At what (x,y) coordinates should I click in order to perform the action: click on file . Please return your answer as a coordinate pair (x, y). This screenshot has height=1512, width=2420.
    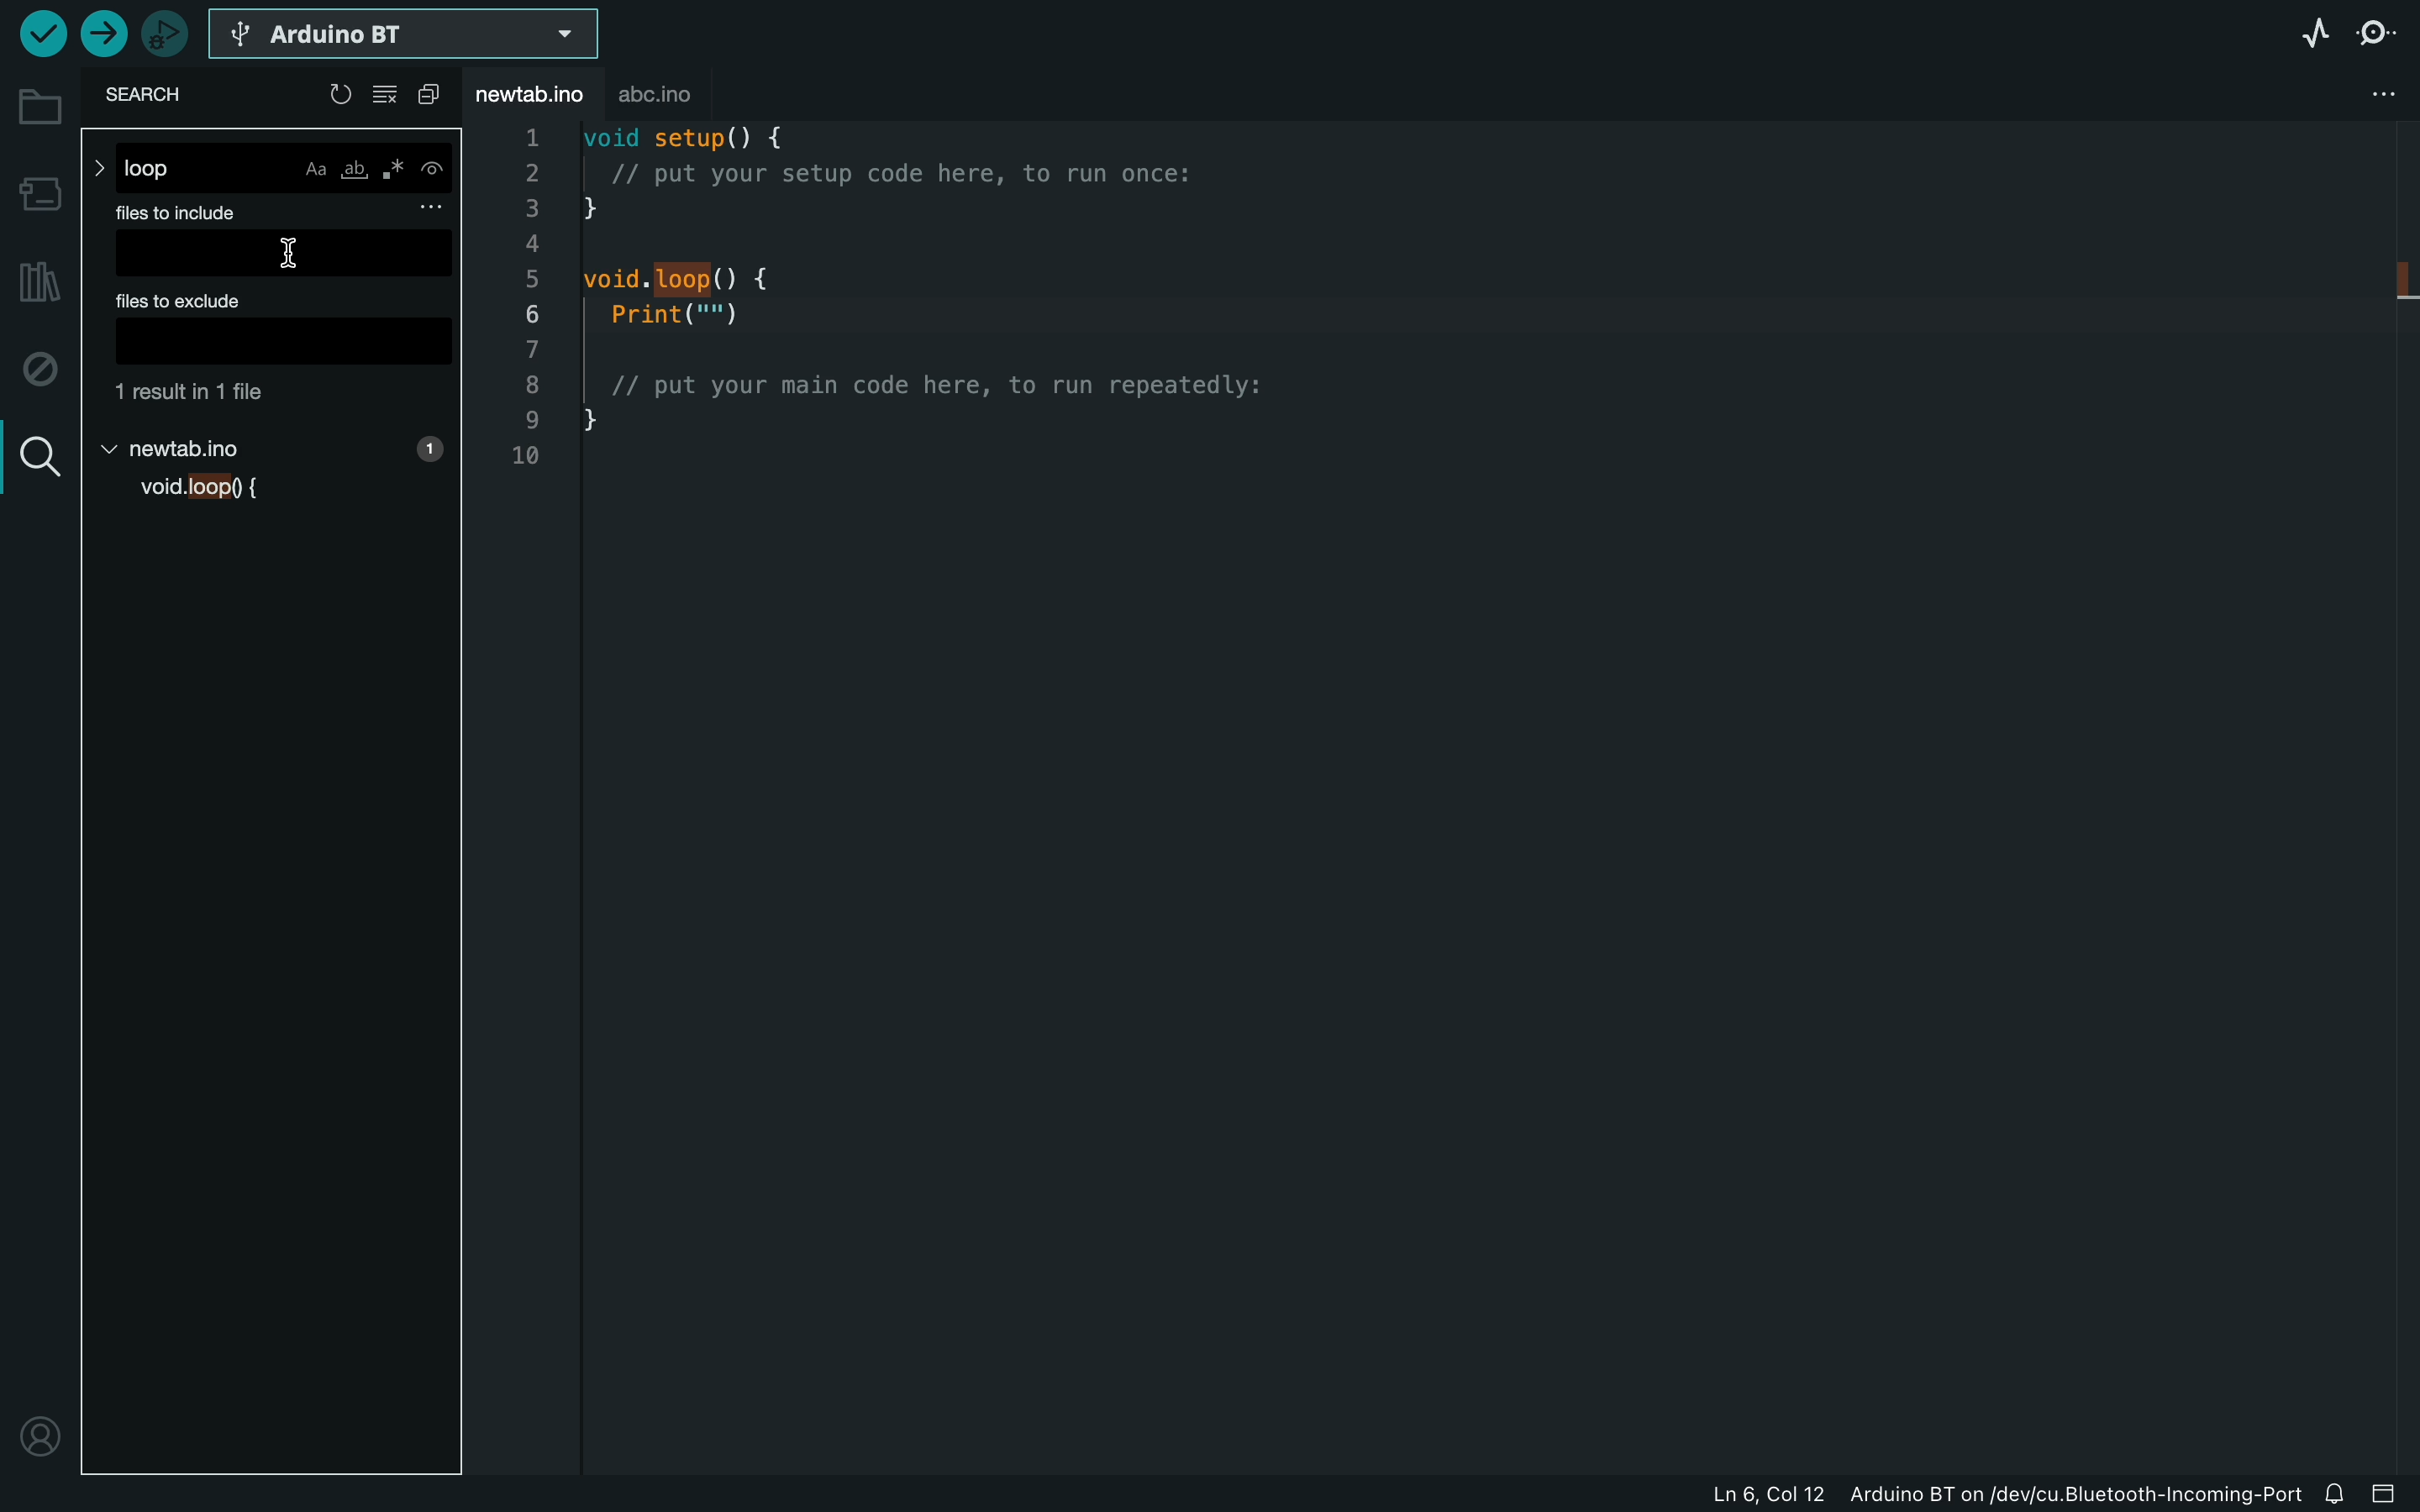
    Looking at the image, I should click on (274, 392).